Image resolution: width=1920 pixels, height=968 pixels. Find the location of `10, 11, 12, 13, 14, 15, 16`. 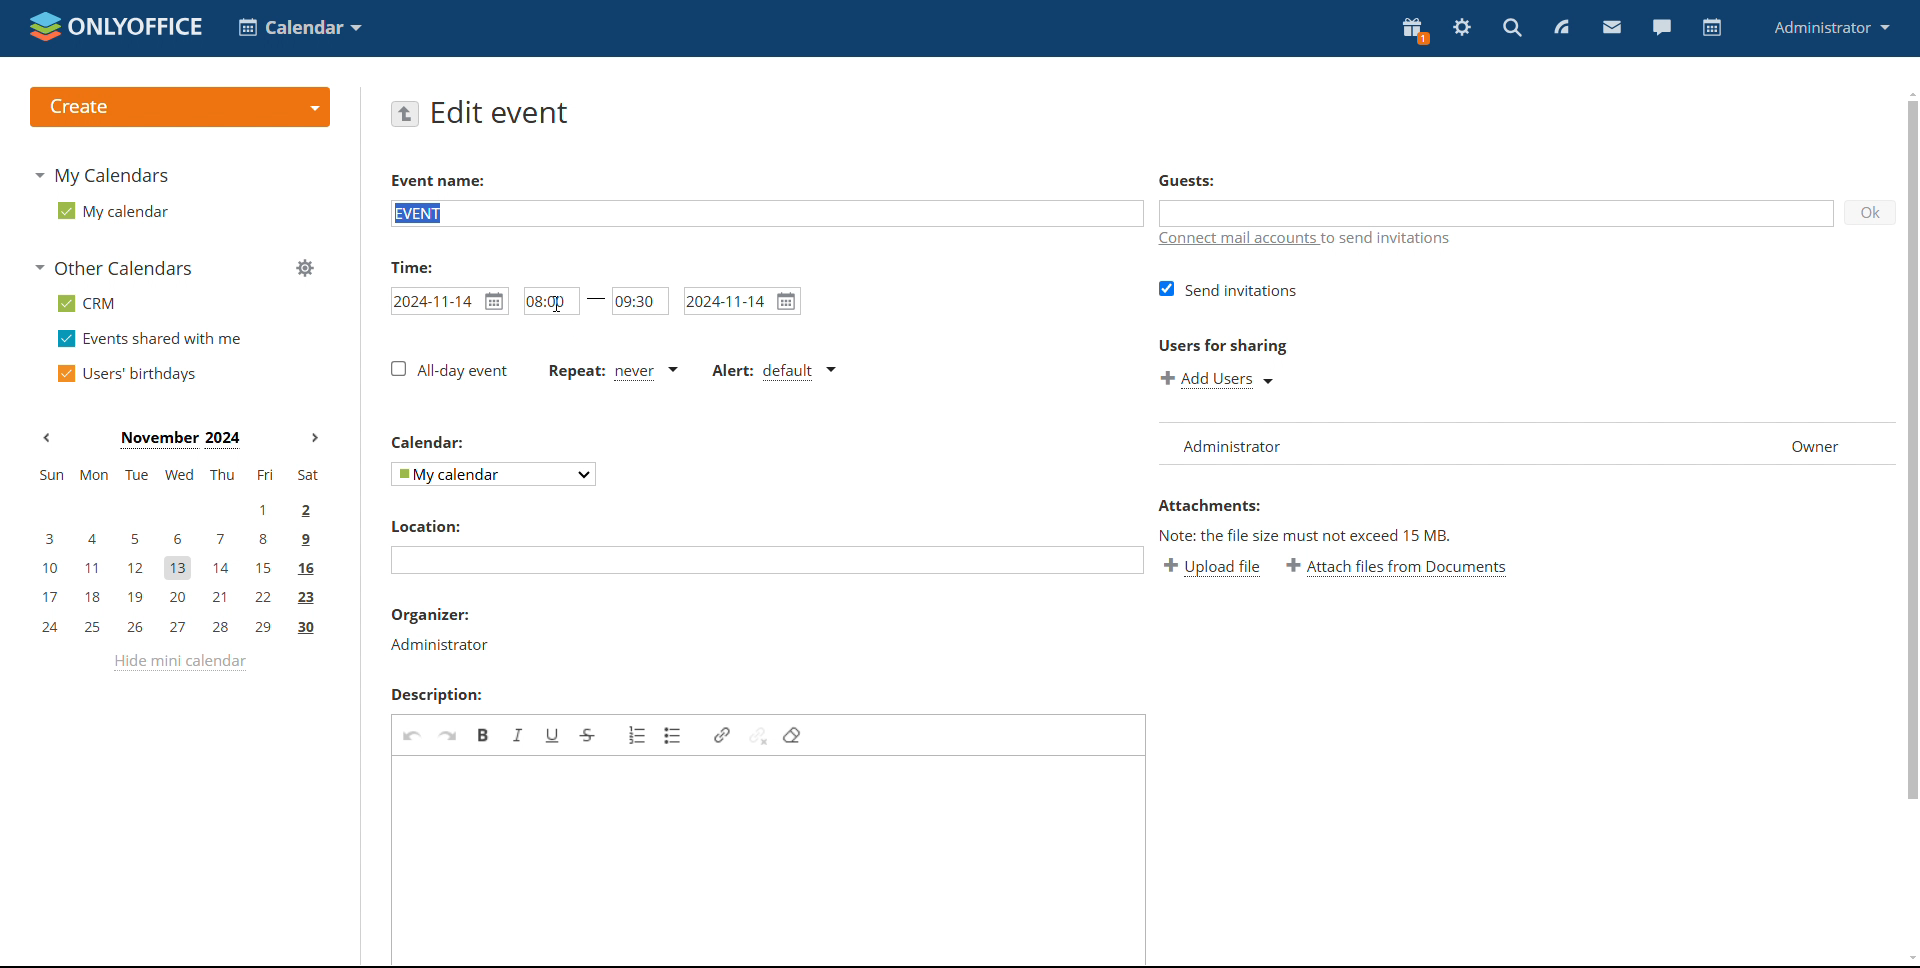

10, 11, 12, 13, 14, 15, 16 is located at coordinates (189, 564).